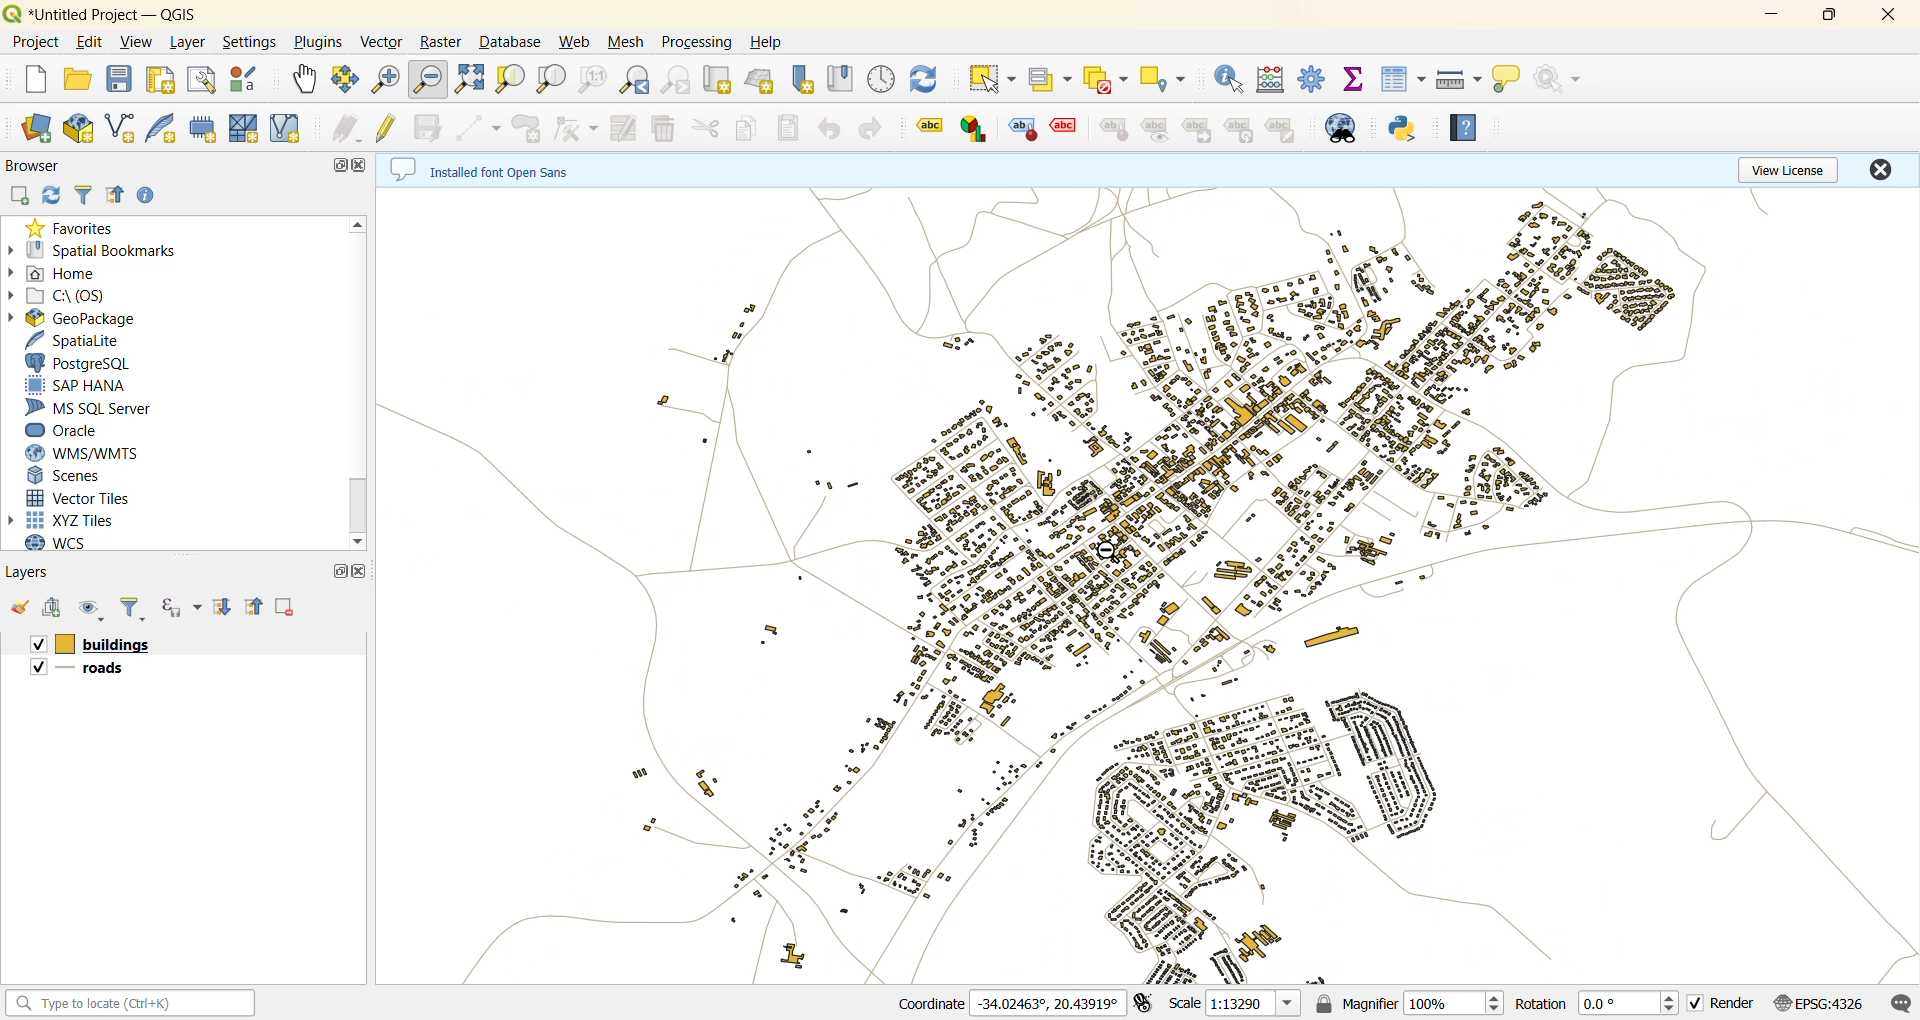 The height and width of the screenshot is (1020, 1920). I want to click on expand all, so click(217, 608).